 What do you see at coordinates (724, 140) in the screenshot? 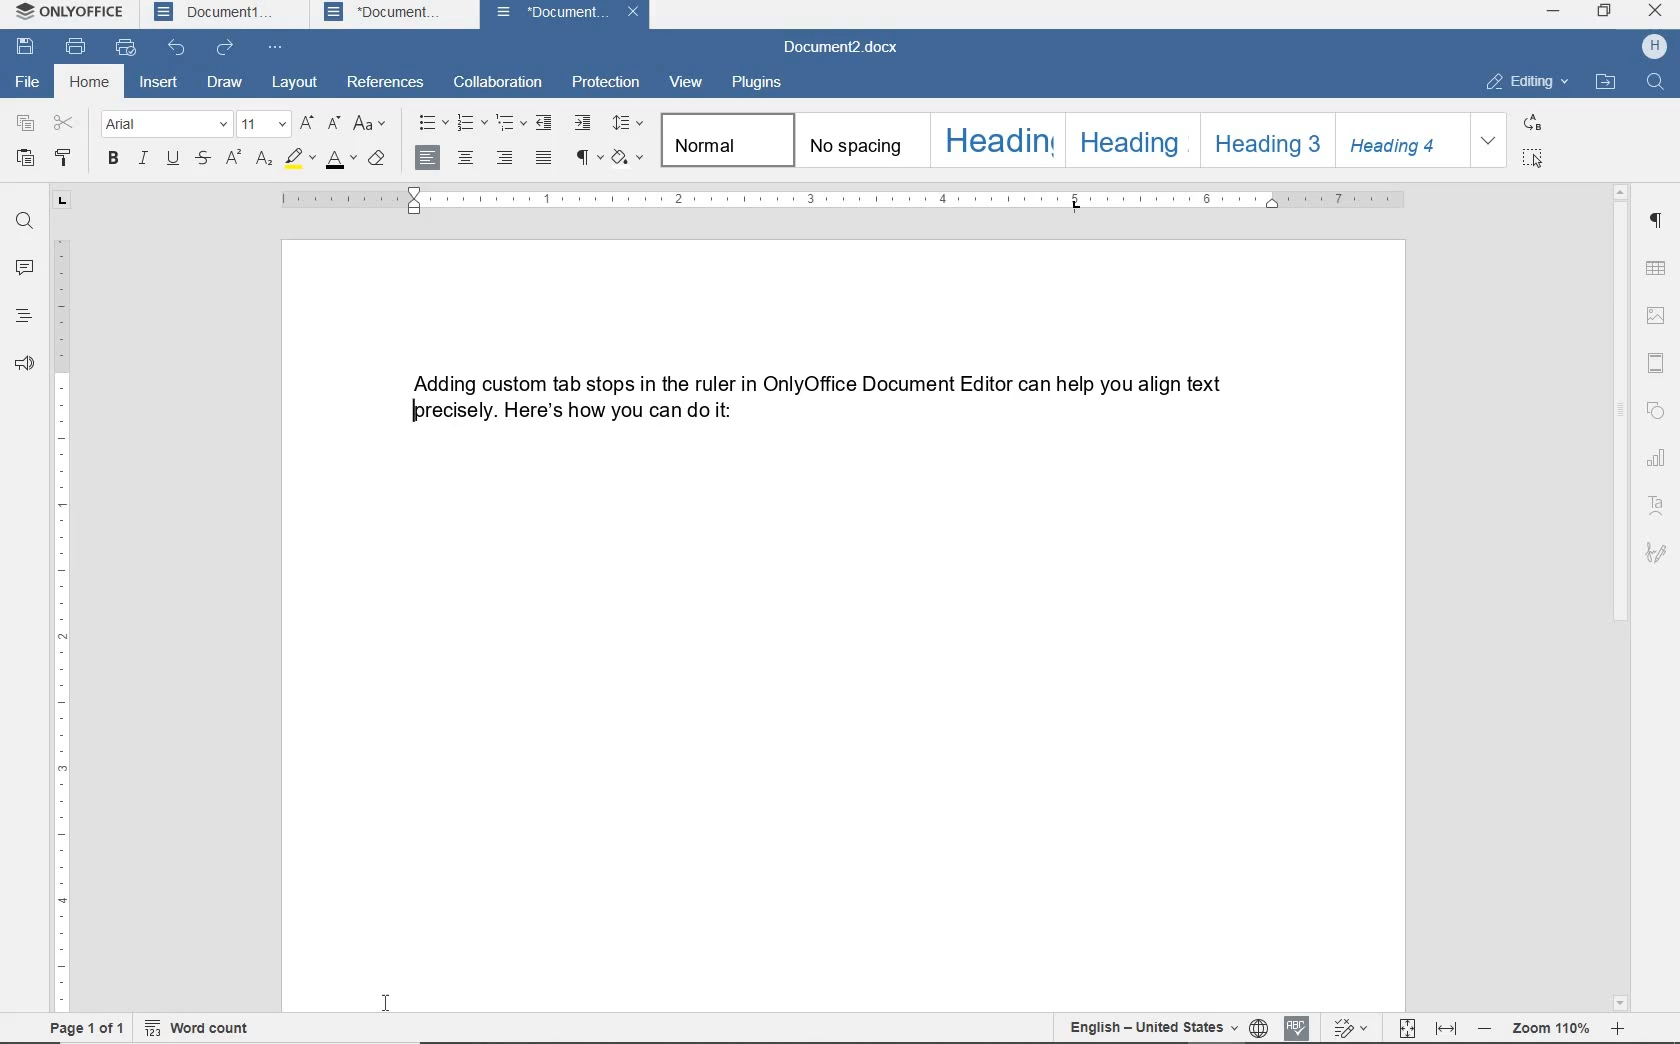
I see `normal` at bounding box center [724, 140].